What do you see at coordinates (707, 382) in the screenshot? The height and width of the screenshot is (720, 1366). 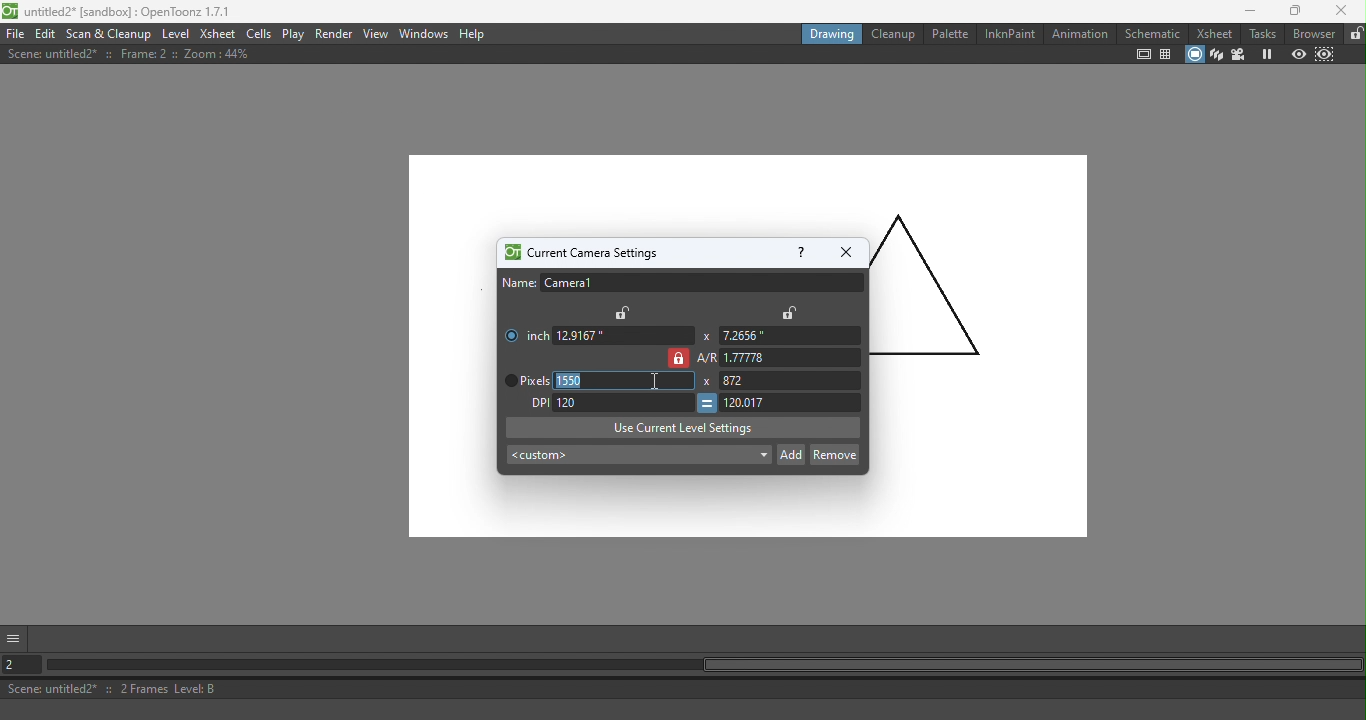 I see `X` at bounding box center [707, 382].